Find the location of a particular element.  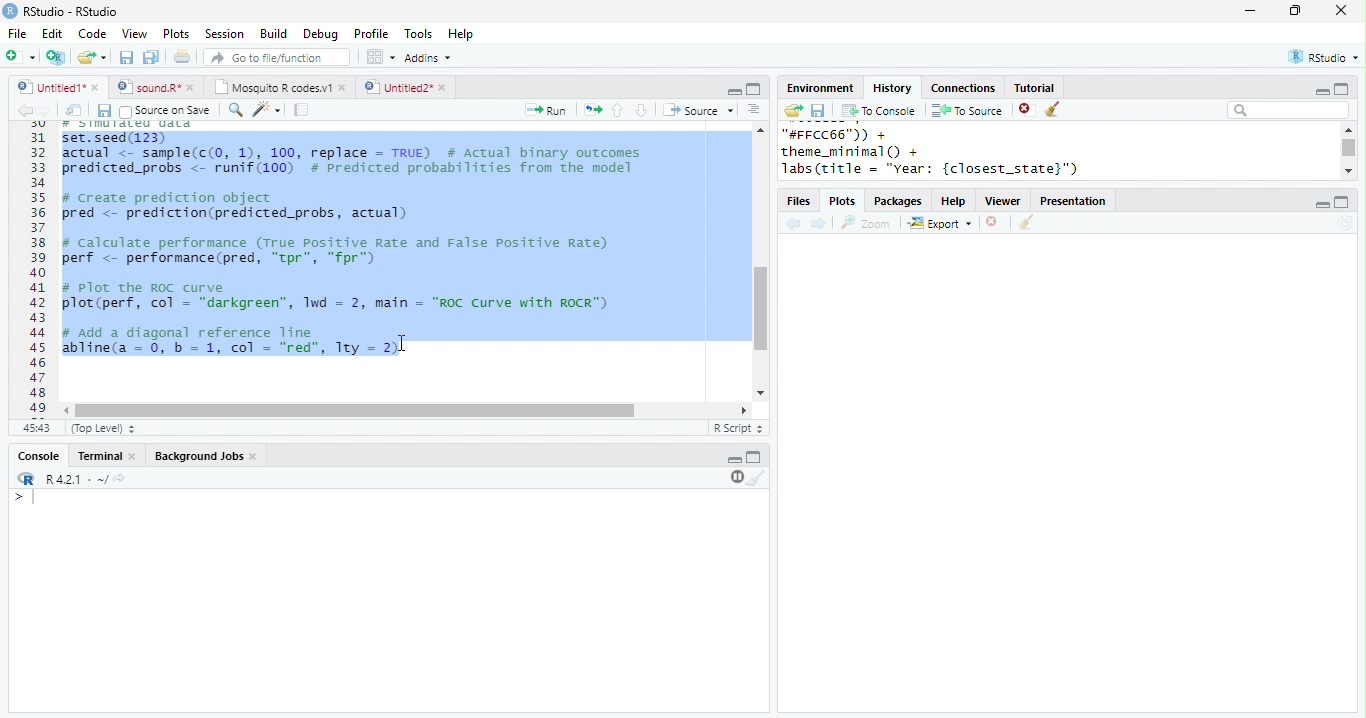

minimize is located at coordinates (734, 460).